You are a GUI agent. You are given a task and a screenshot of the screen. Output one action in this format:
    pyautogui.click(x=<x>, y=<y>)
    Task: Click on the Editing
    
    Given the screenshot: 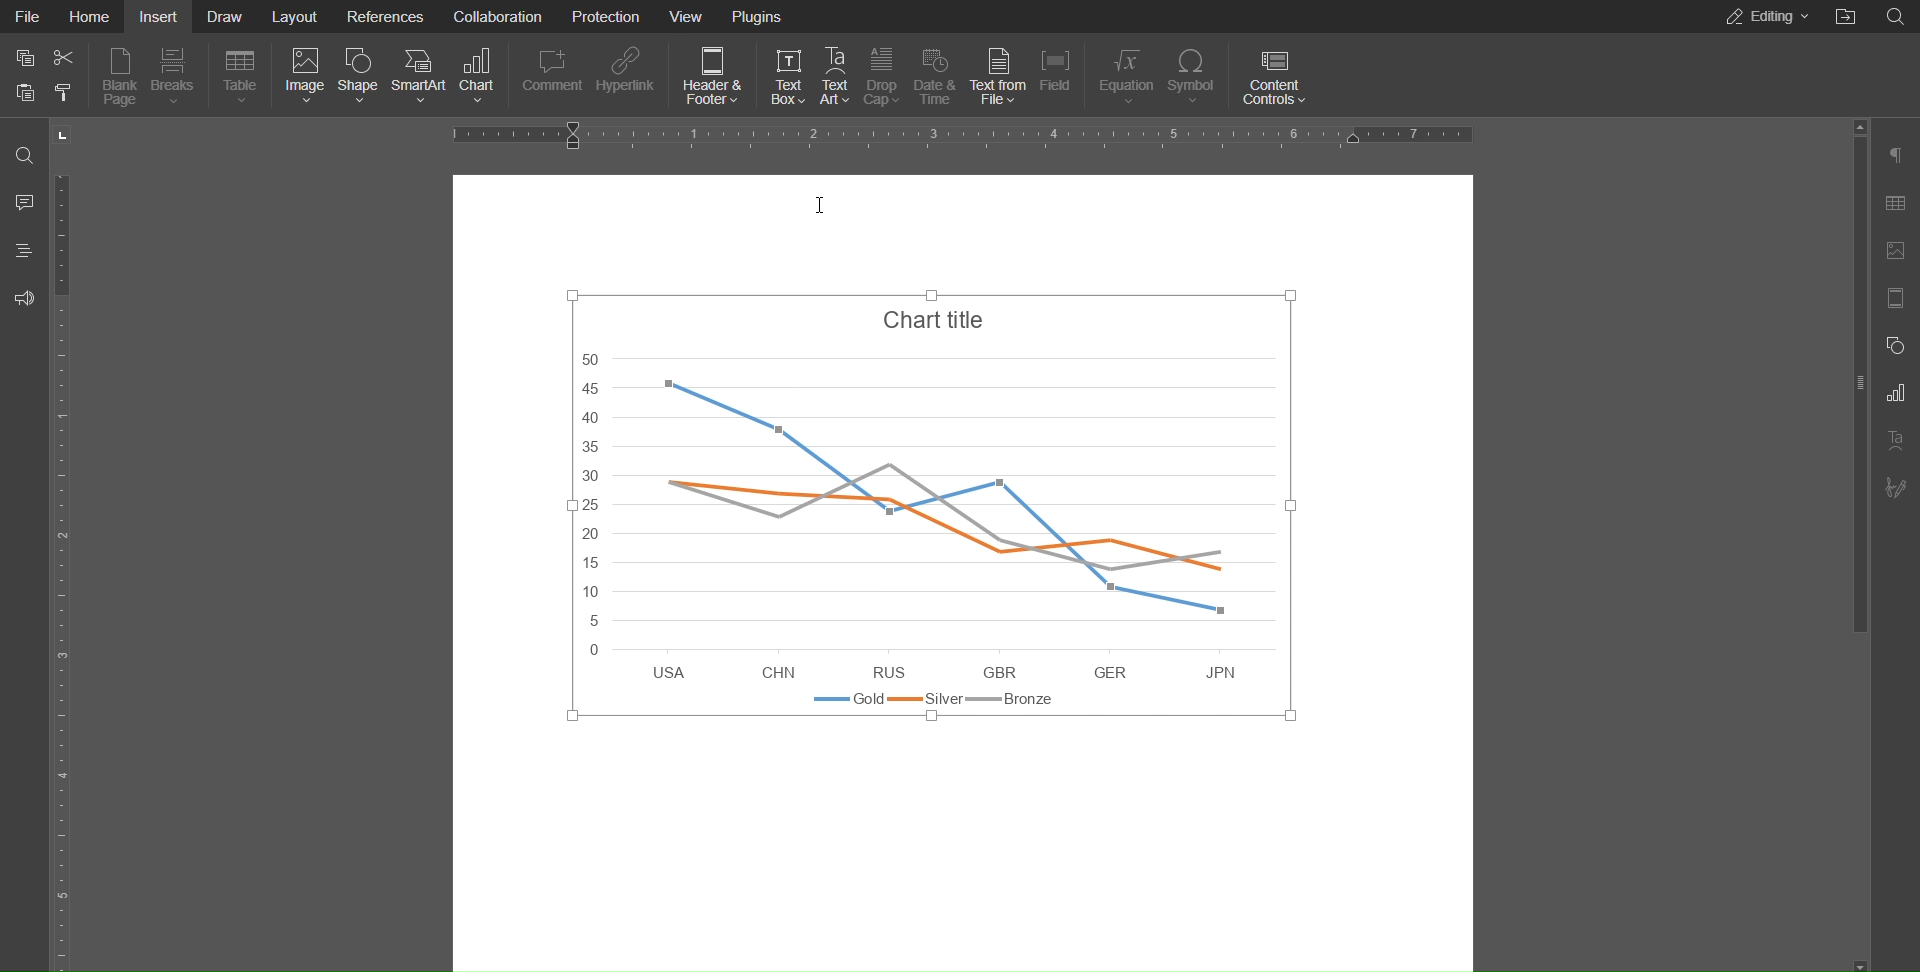 What is the action you would take?
    pyautogui.click(x=1767, y=16)
    